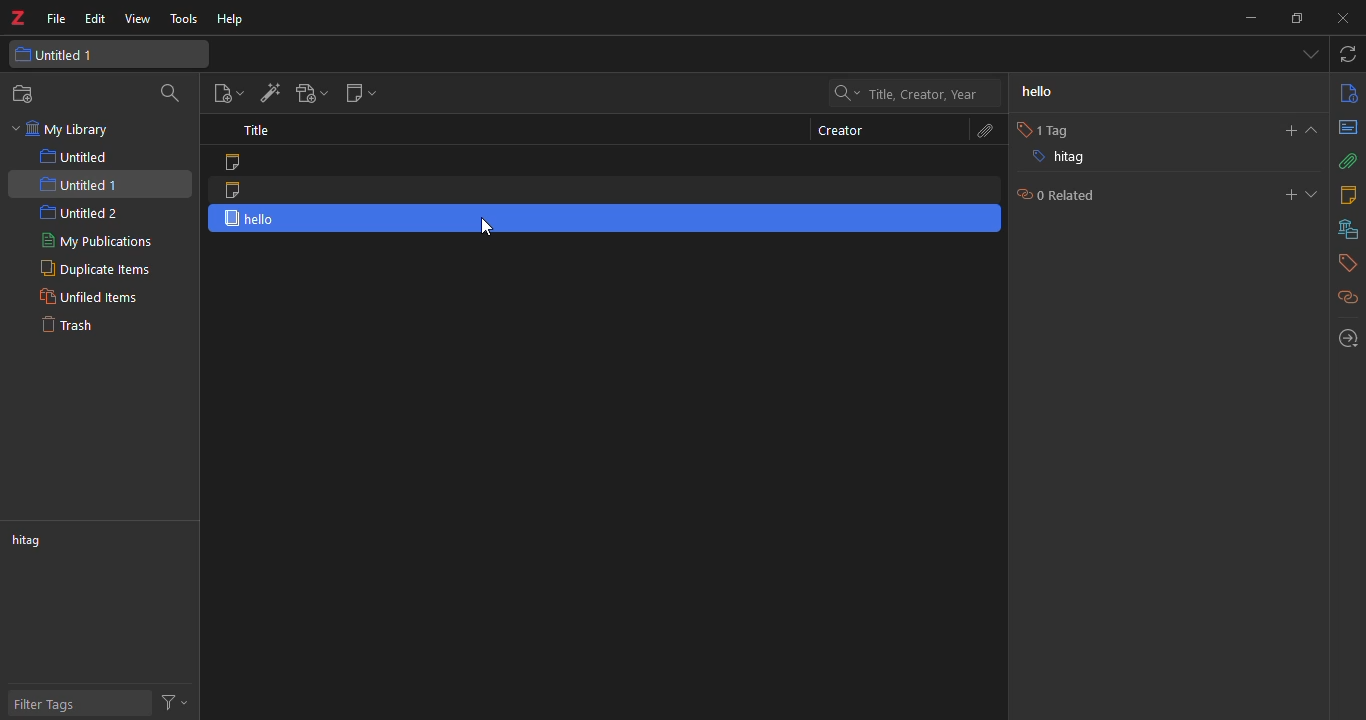 This screenshot has width=1366, height=720. What do you see at coordinates (92, 269) in the screenshot?
I see `duplicated items` at bounding box center [92, 269].